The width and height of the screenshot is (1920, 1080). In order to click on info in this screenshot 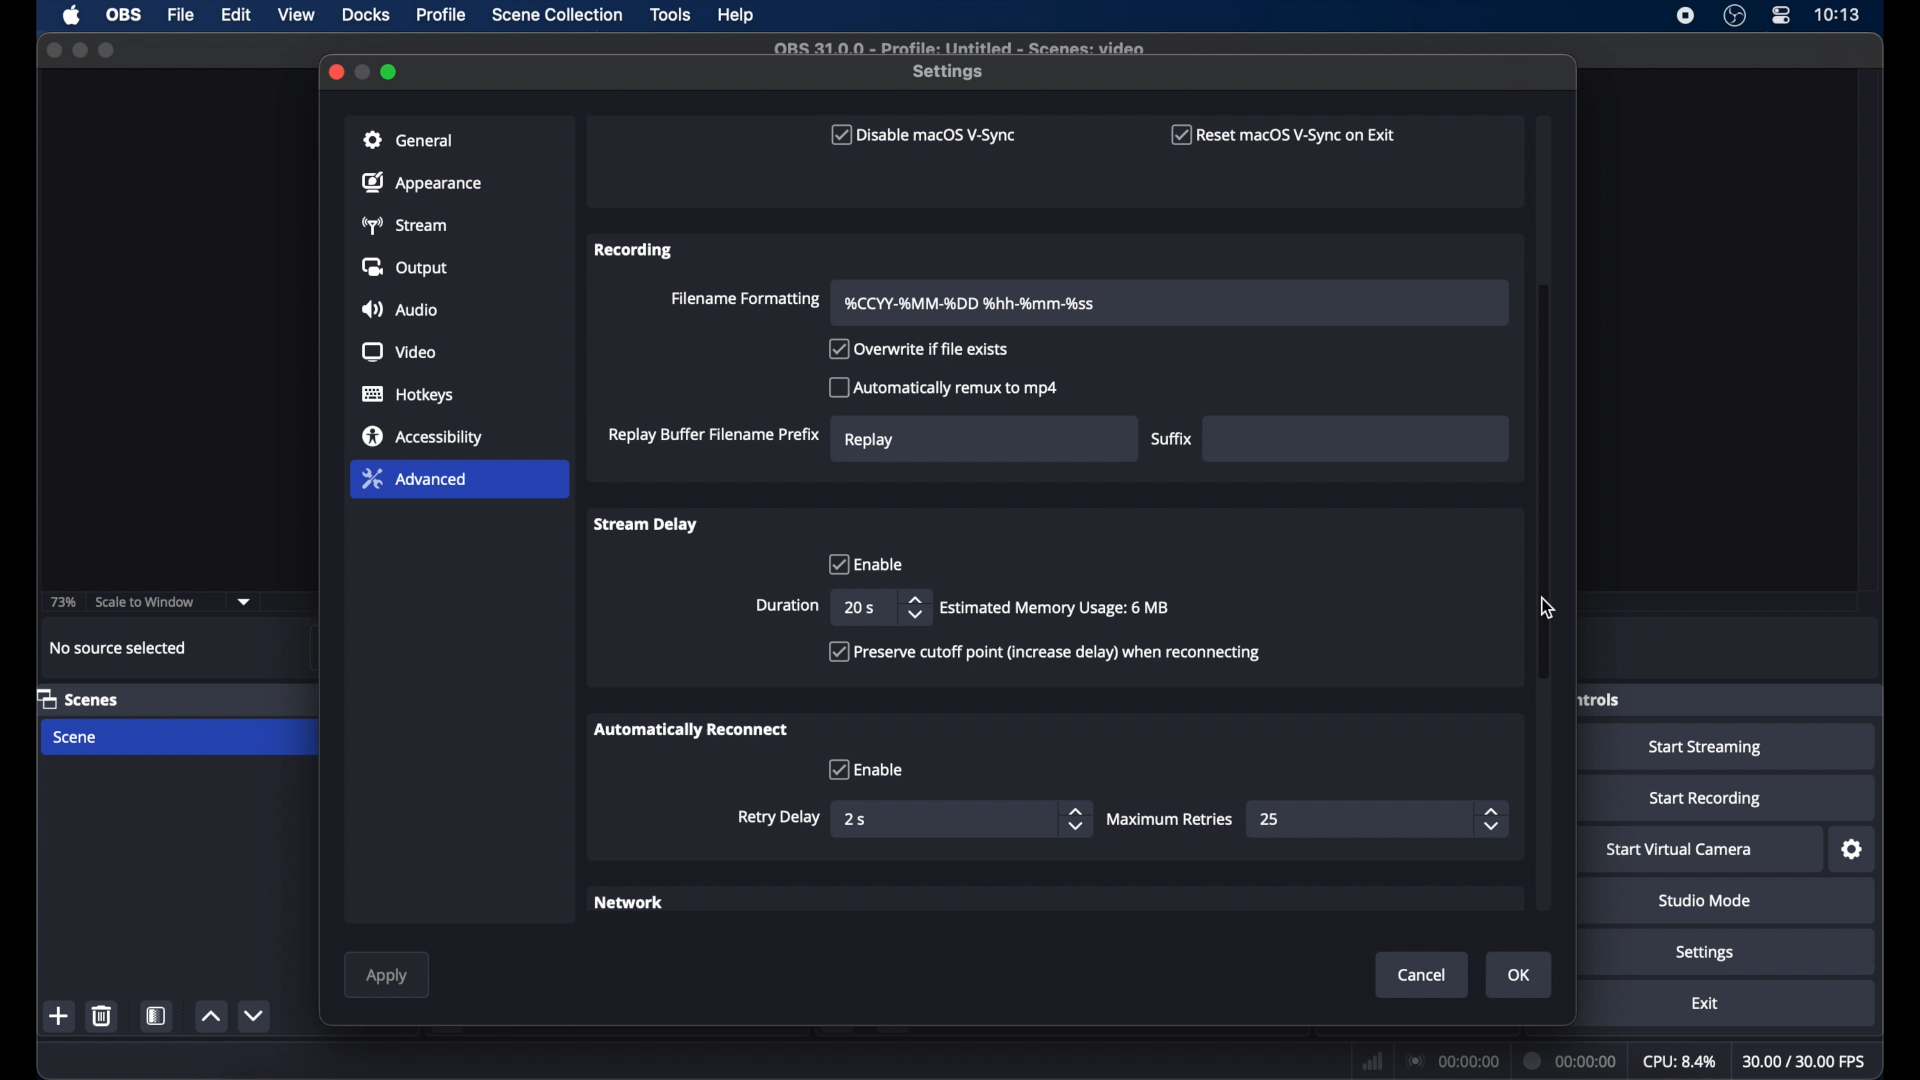, I will do `click(1056, 608)`.